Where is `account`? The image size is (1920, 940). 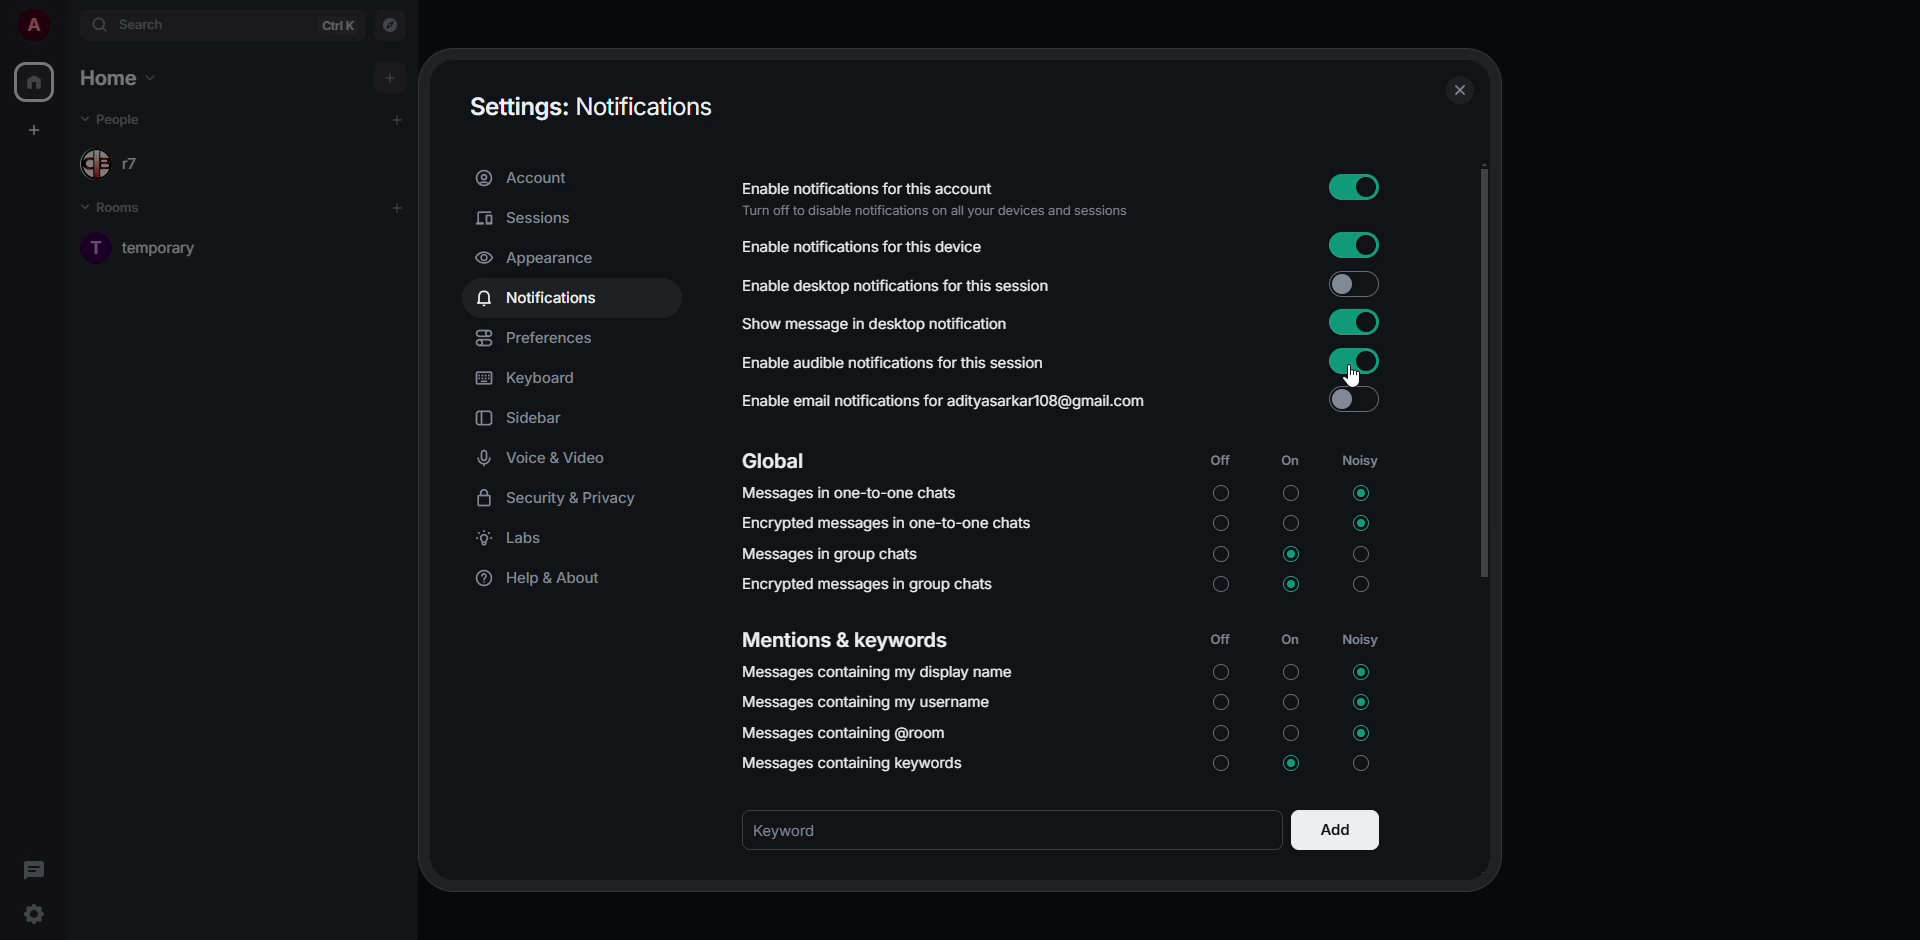
account is located at coordinates (526, 180).